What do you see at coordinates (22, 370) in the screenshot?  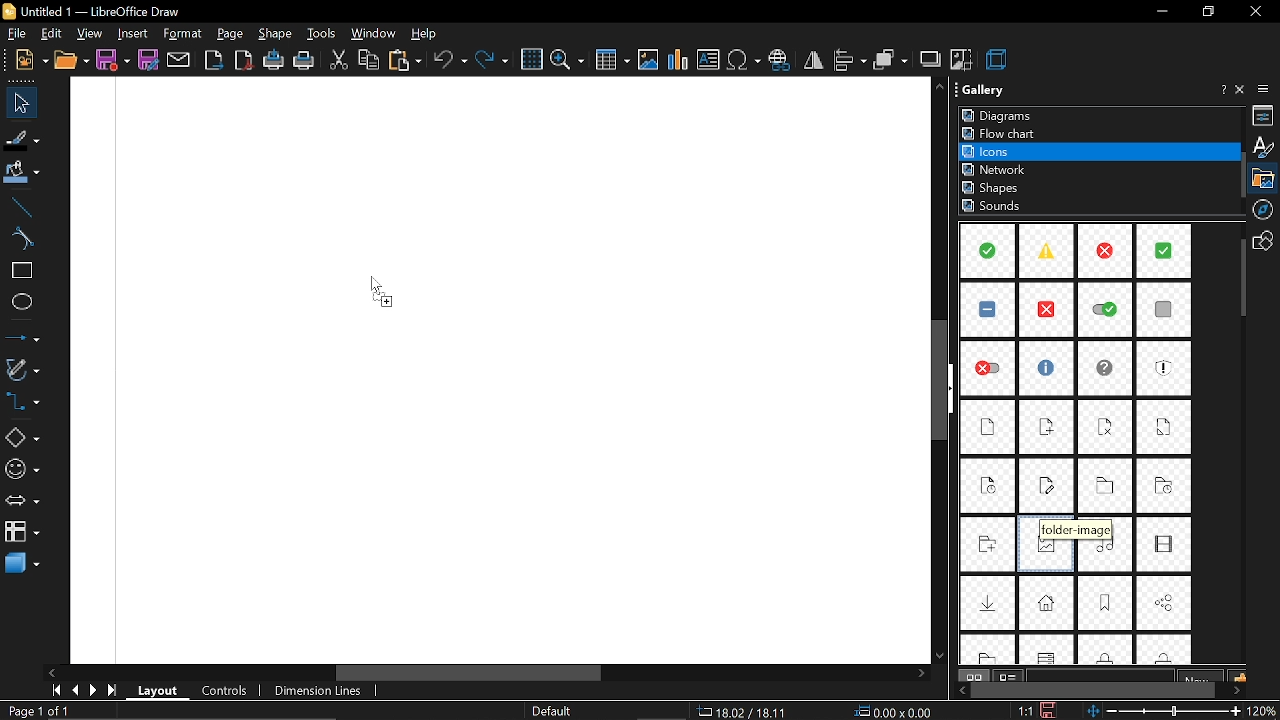 I see `curves and polygons` at bounding box center [22, 370].